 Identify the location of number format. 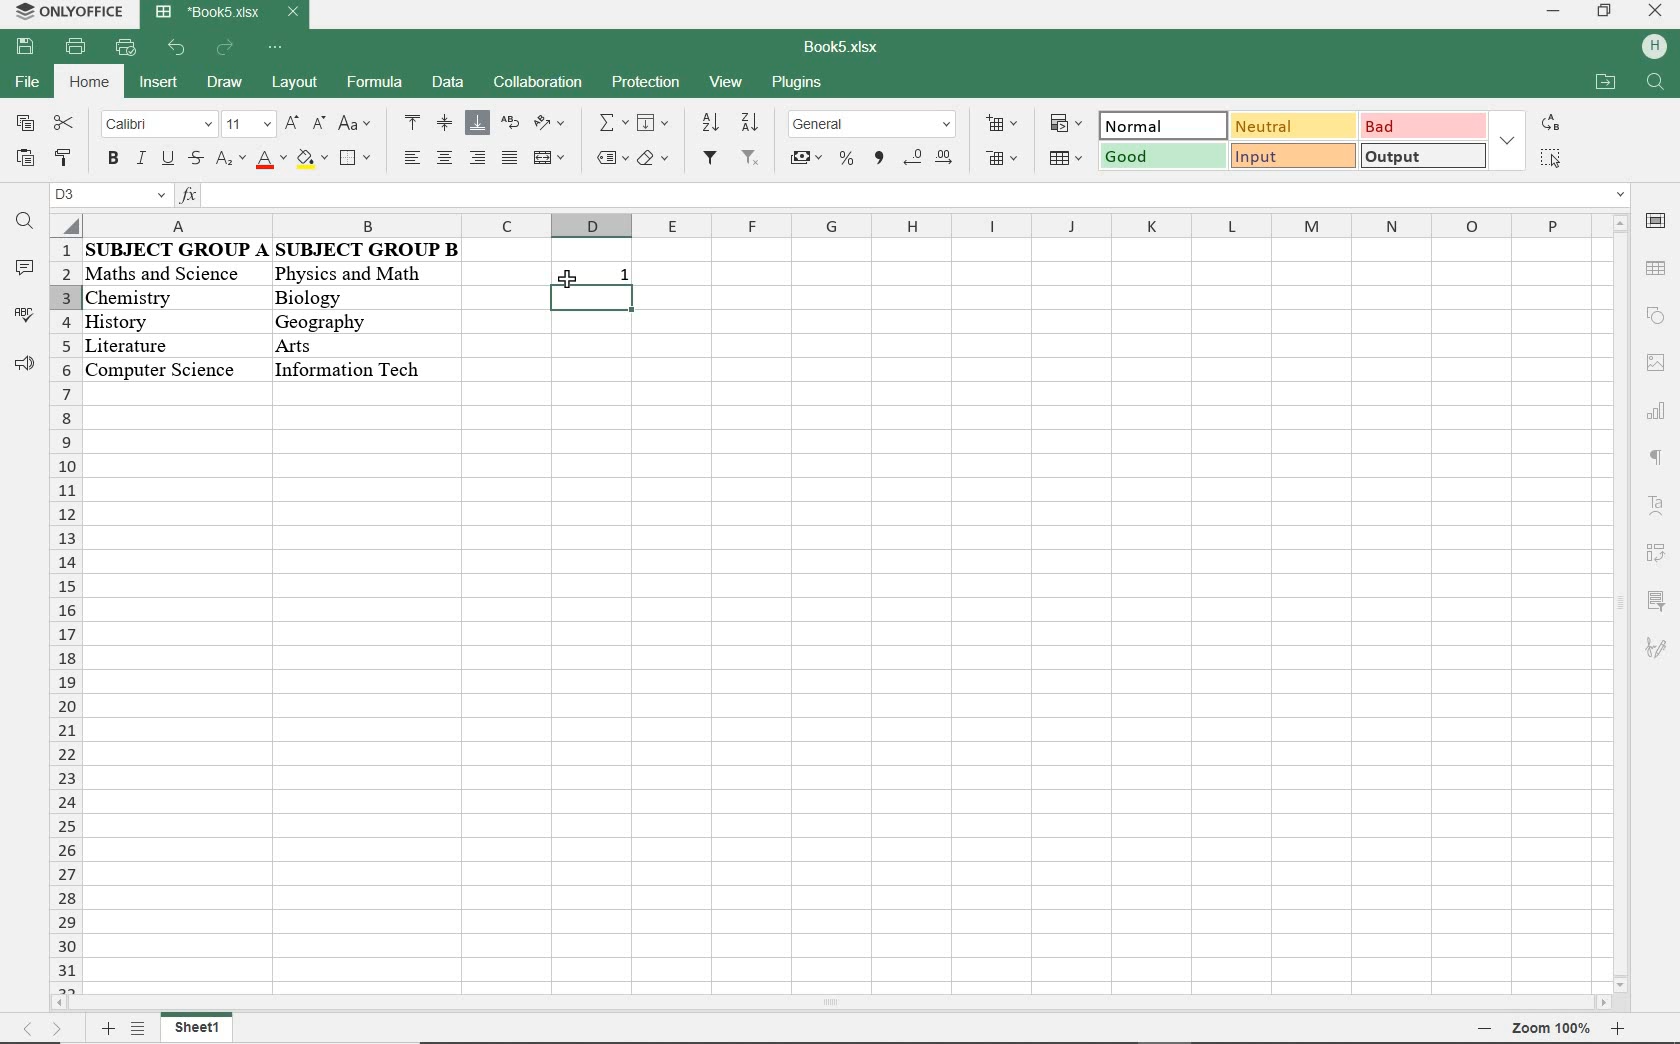
(873, 126).